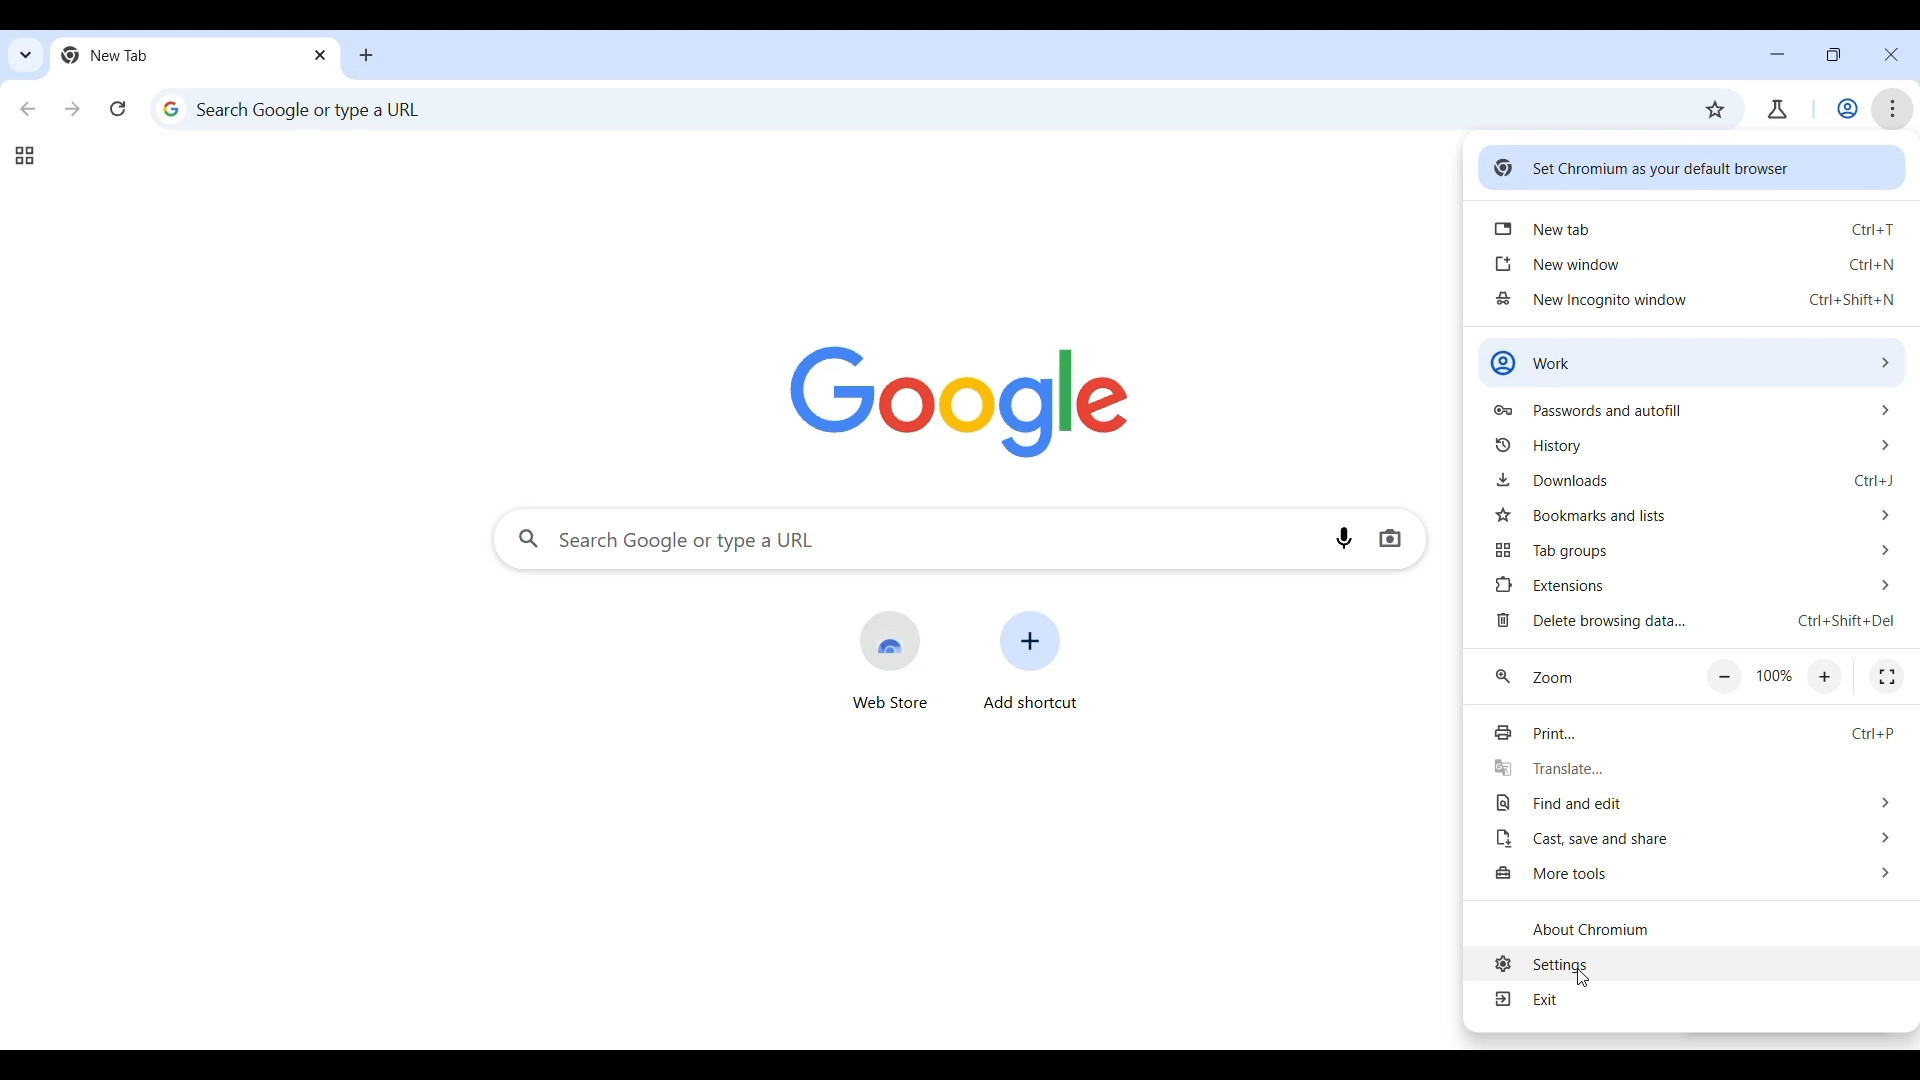  What do you see at coordinates (900, 539) in the screenshot?
I see `Search Google or enter web link` at bounding box center [900, 539].